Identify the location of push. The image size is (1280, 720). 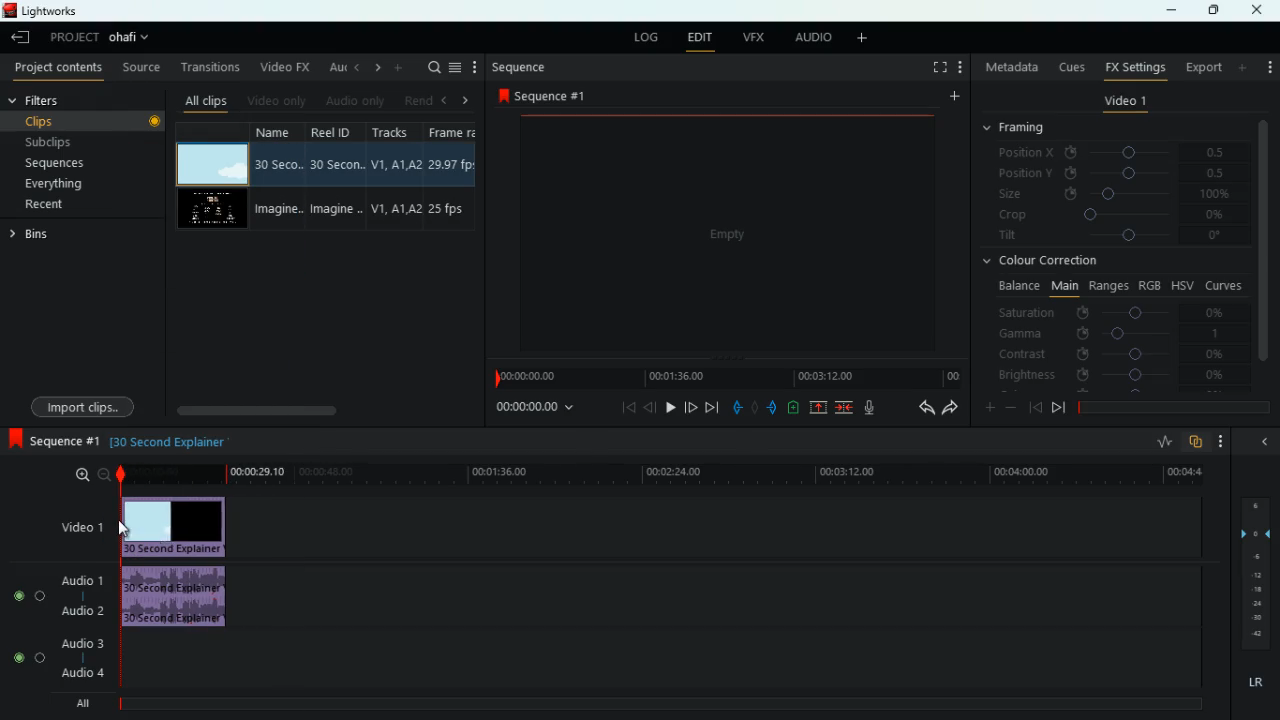
(773, 407).